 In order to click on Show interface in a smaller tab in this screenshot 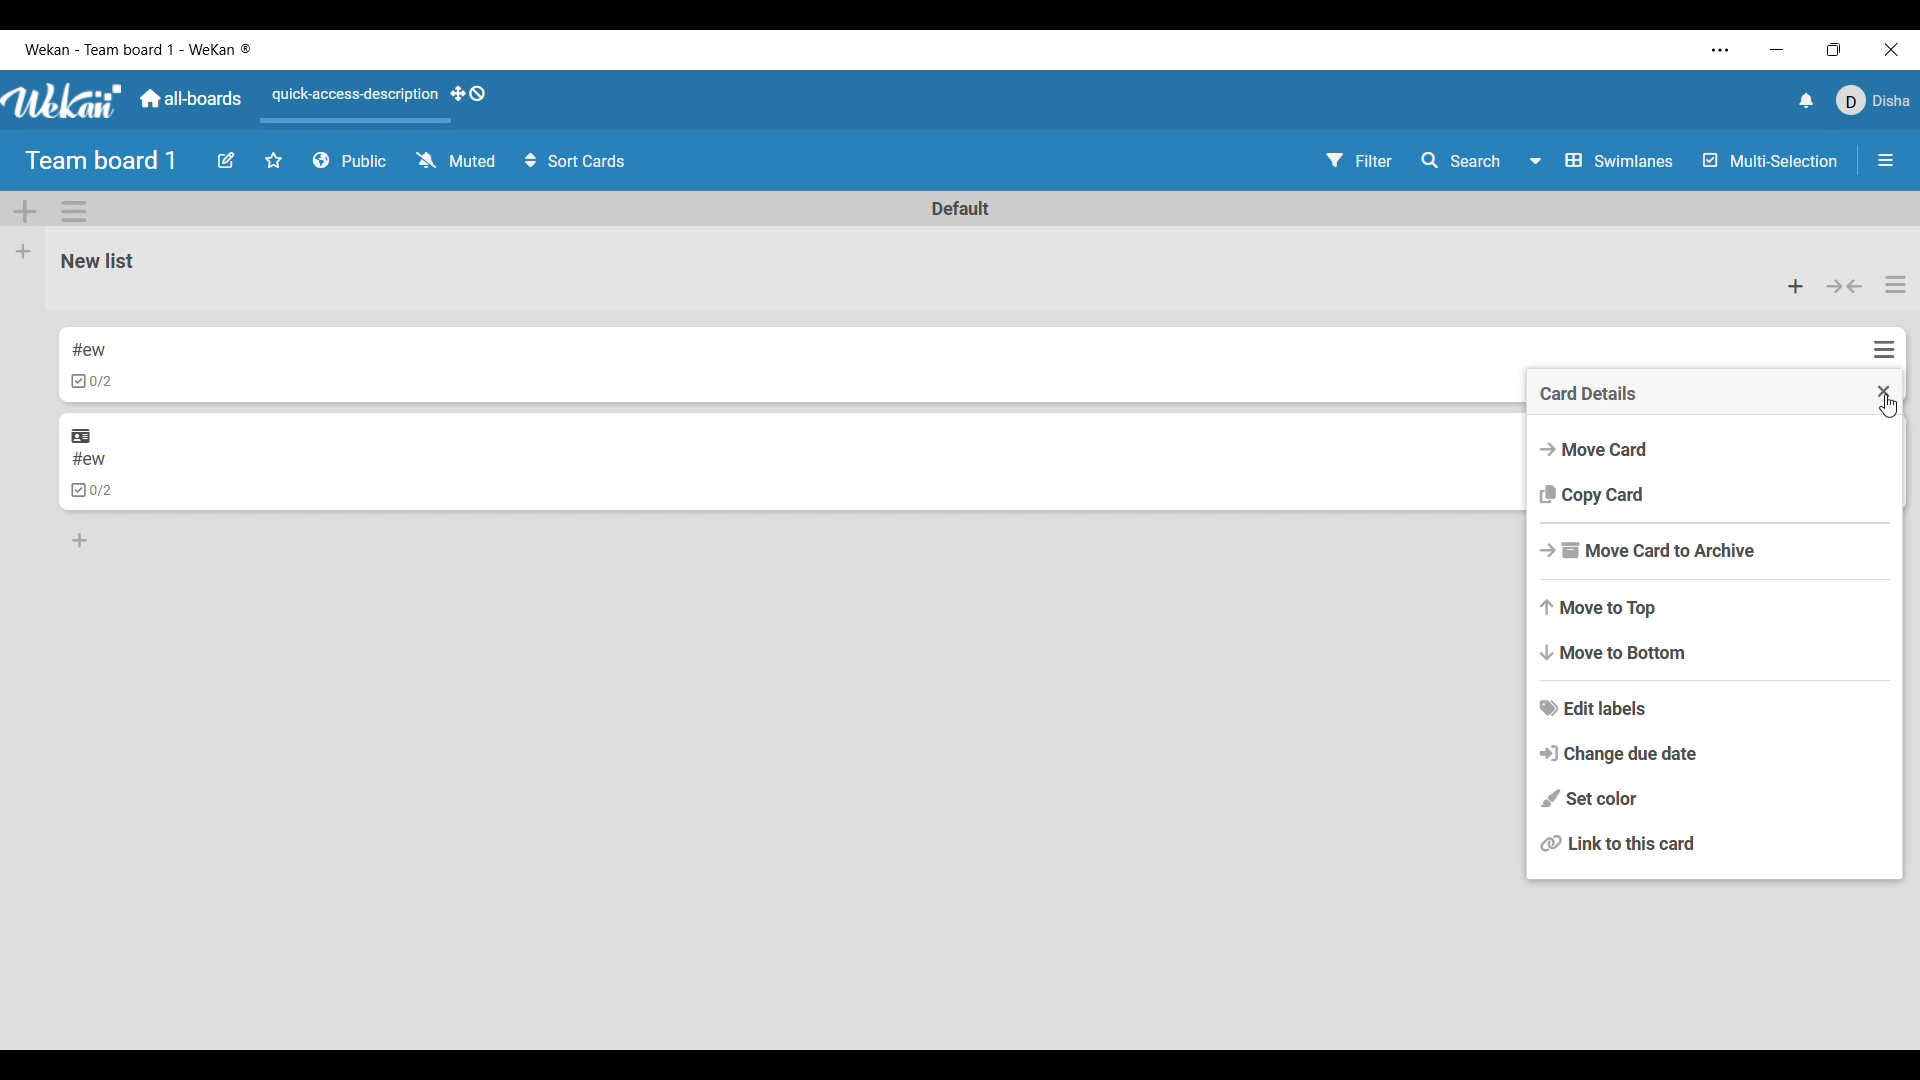, I will do `click(1834, 50)`.